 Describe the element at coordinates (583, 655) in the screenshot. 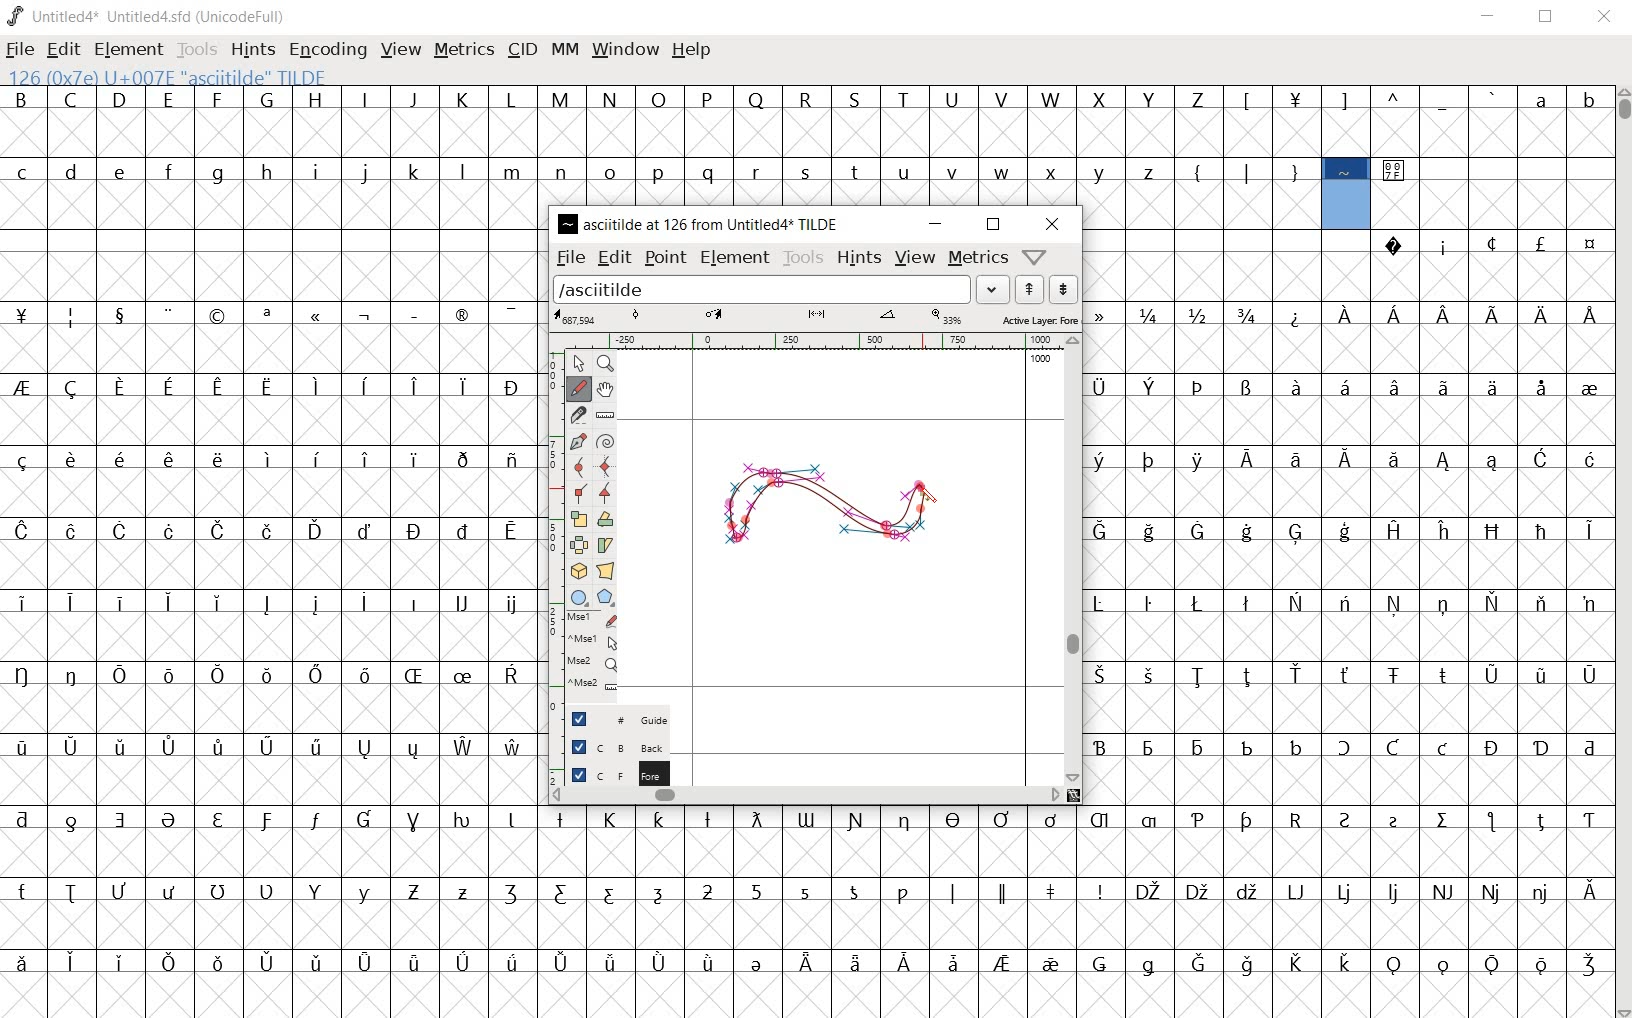

I see `mse1 mse1 mse2 mse2` at that location.